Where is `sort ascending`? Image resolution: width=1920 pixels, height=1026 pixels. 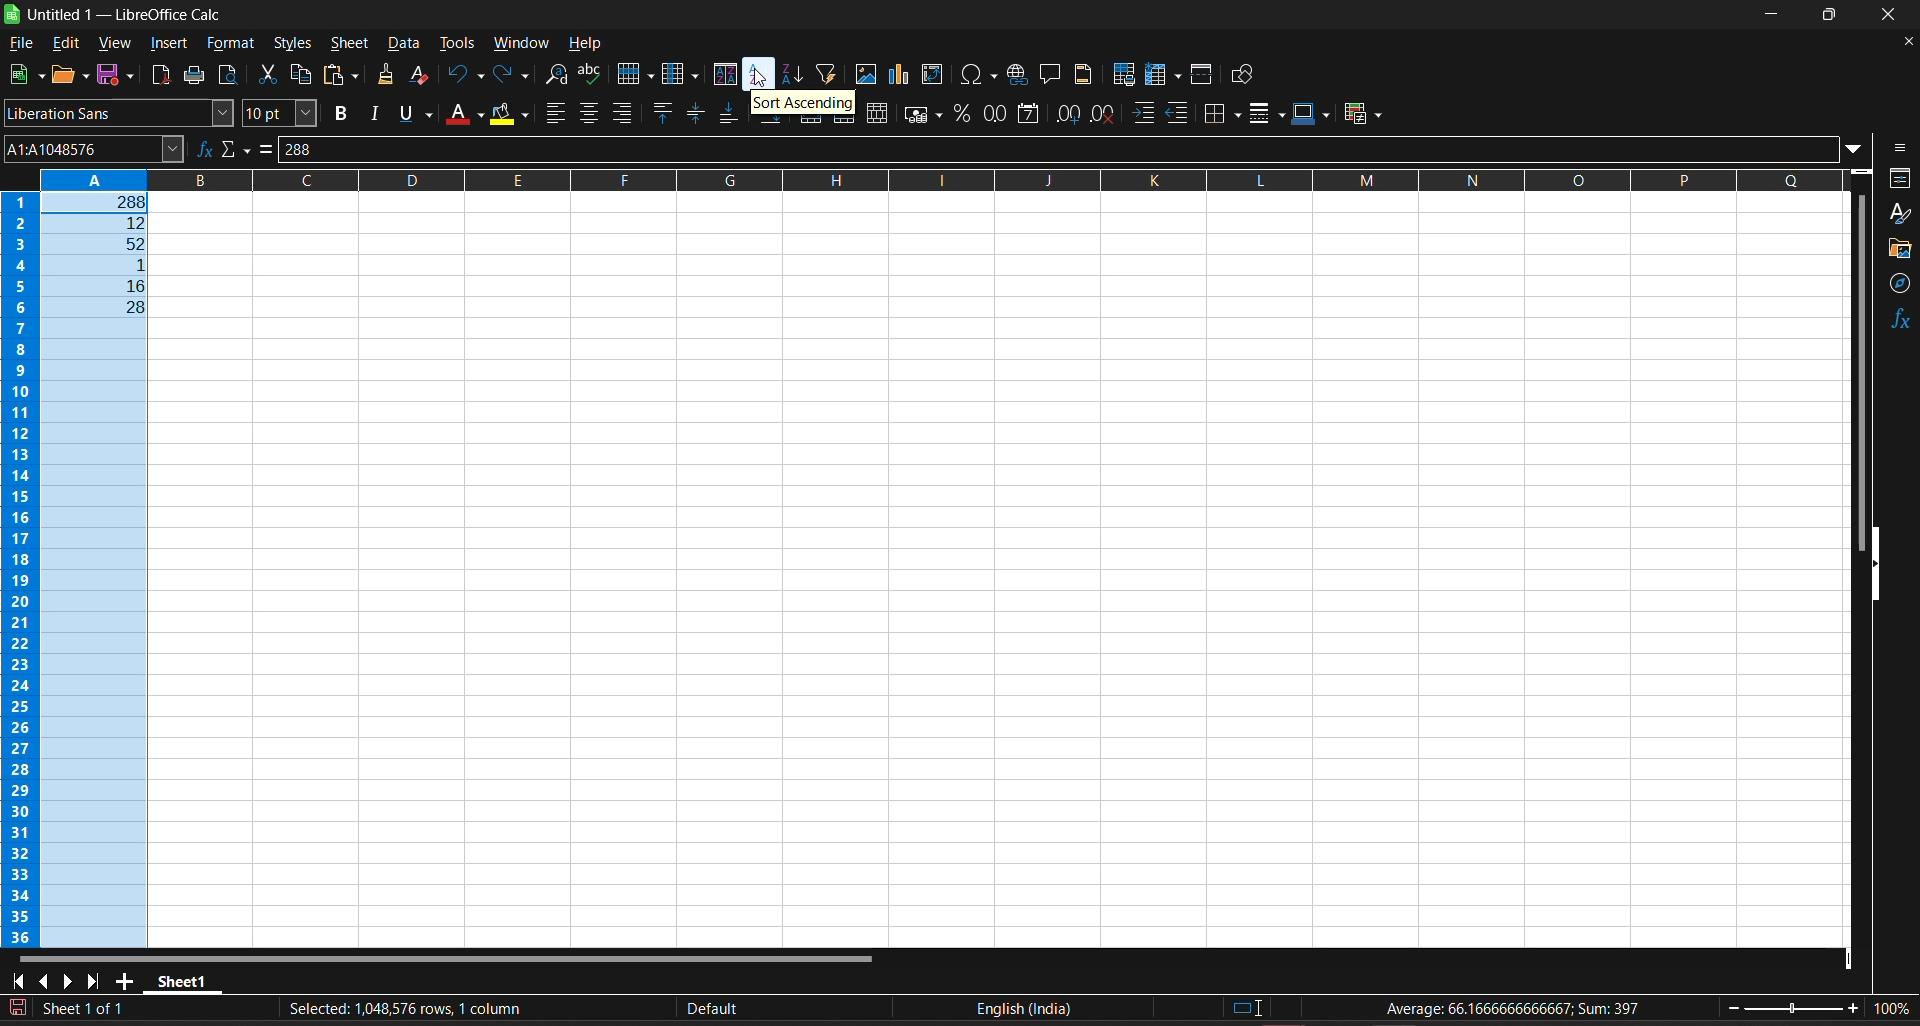 sort ascending is located at coordinates (759, 75).